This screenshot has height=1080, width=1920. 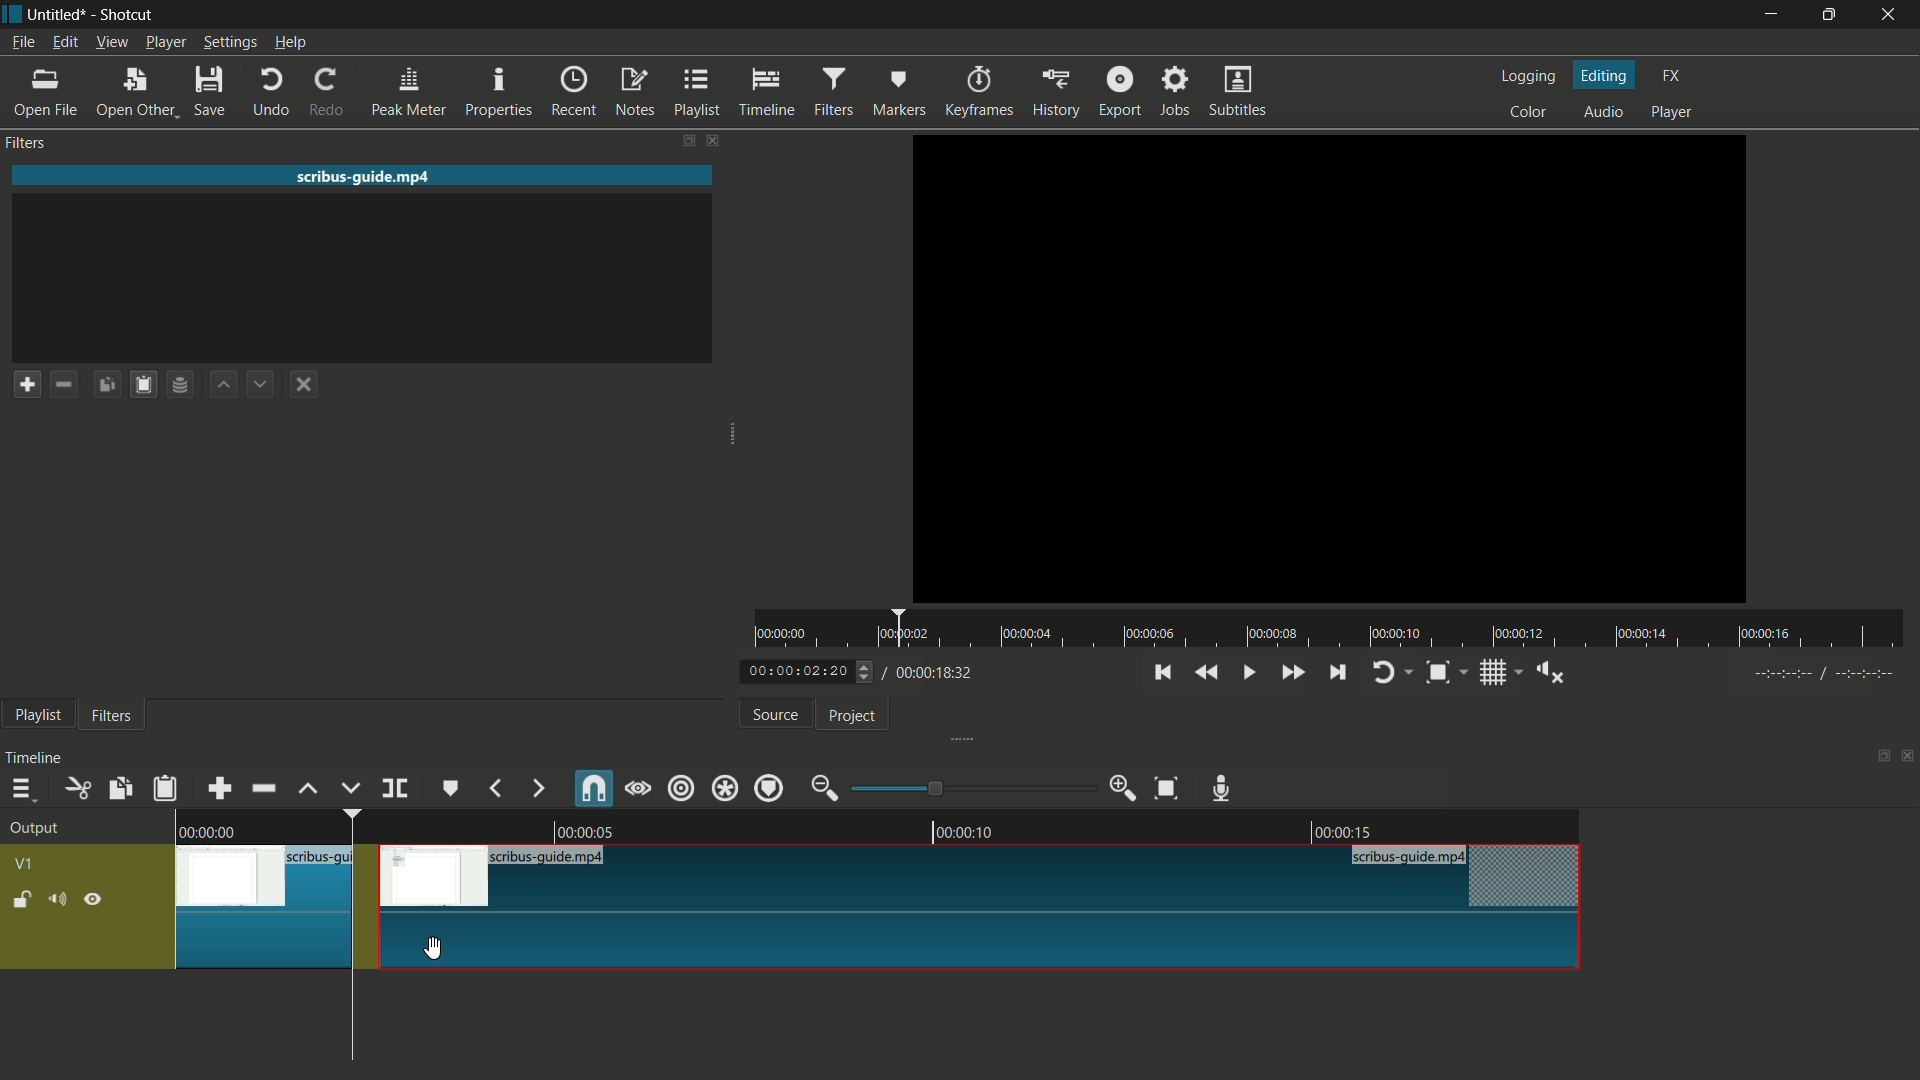 What do you see at coordinates (982, 93) in the screenshot?
I see `keyframes` at bounding box center [982, 93].